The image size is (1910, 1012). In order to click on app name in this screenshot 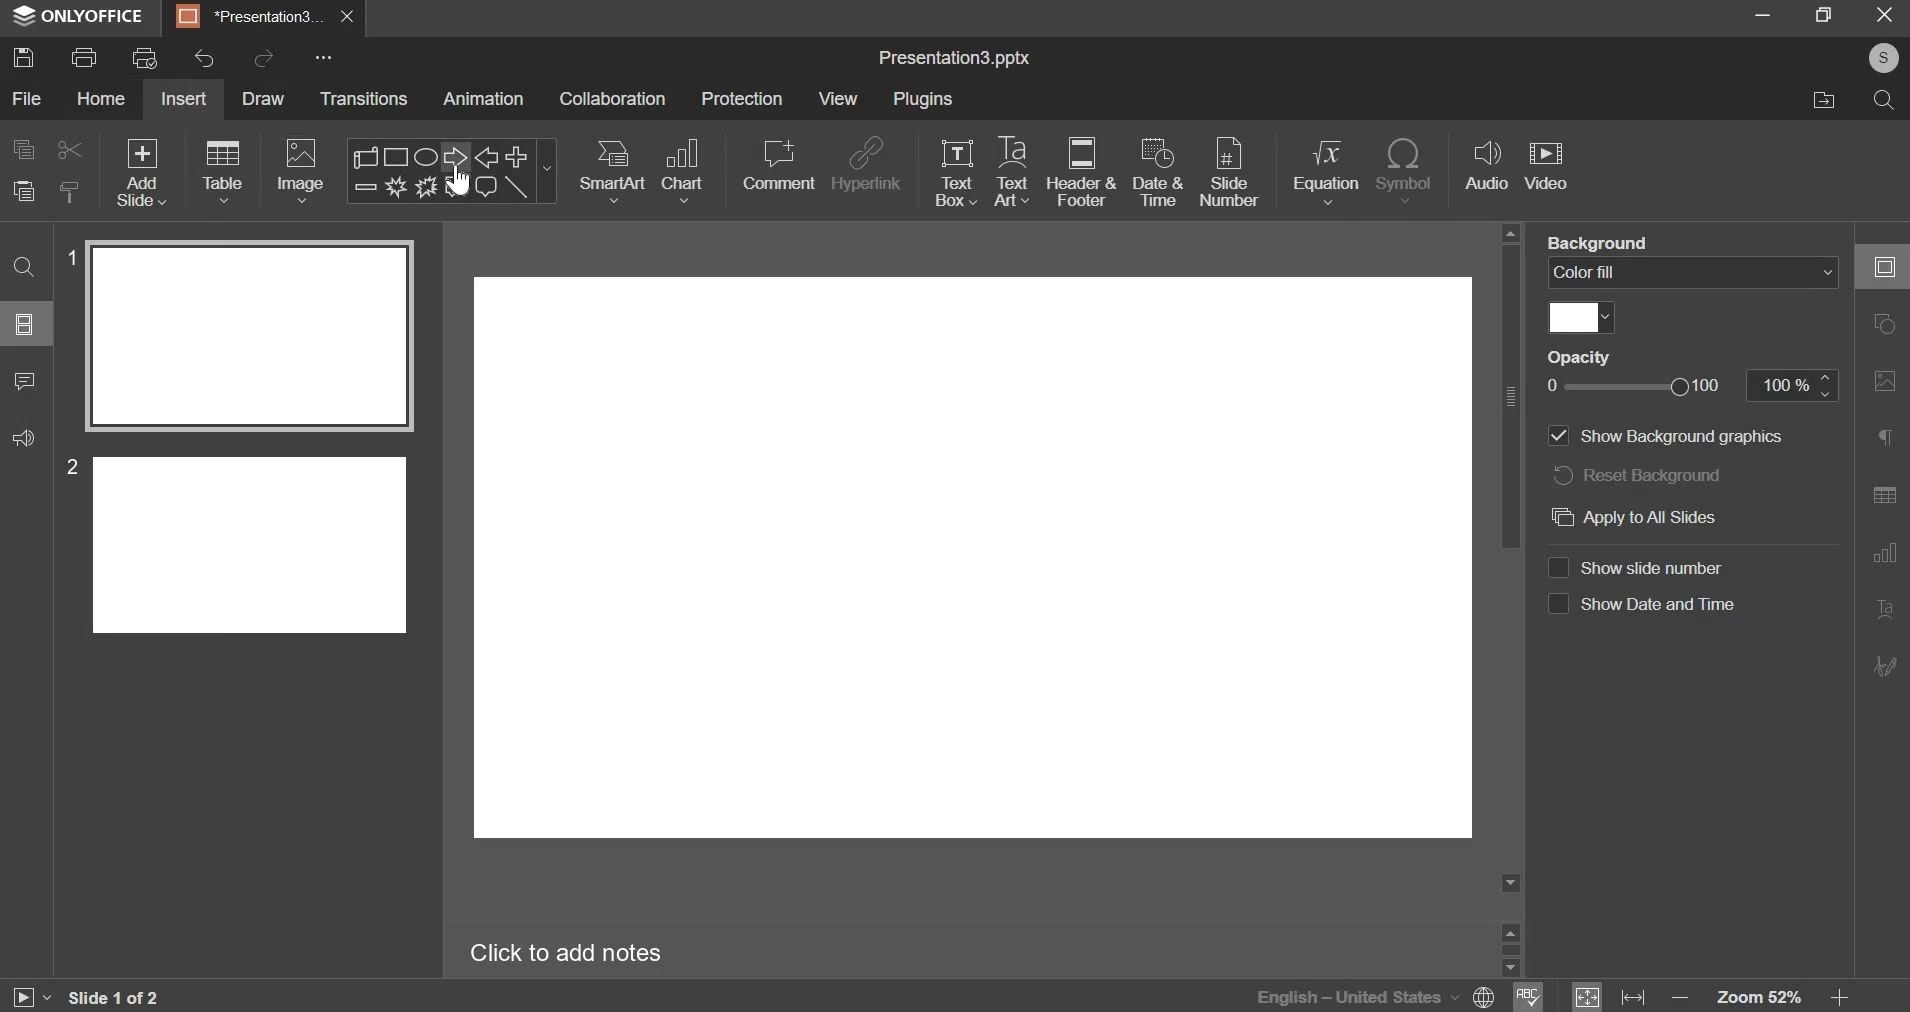, I will do `click(79, 20)`.